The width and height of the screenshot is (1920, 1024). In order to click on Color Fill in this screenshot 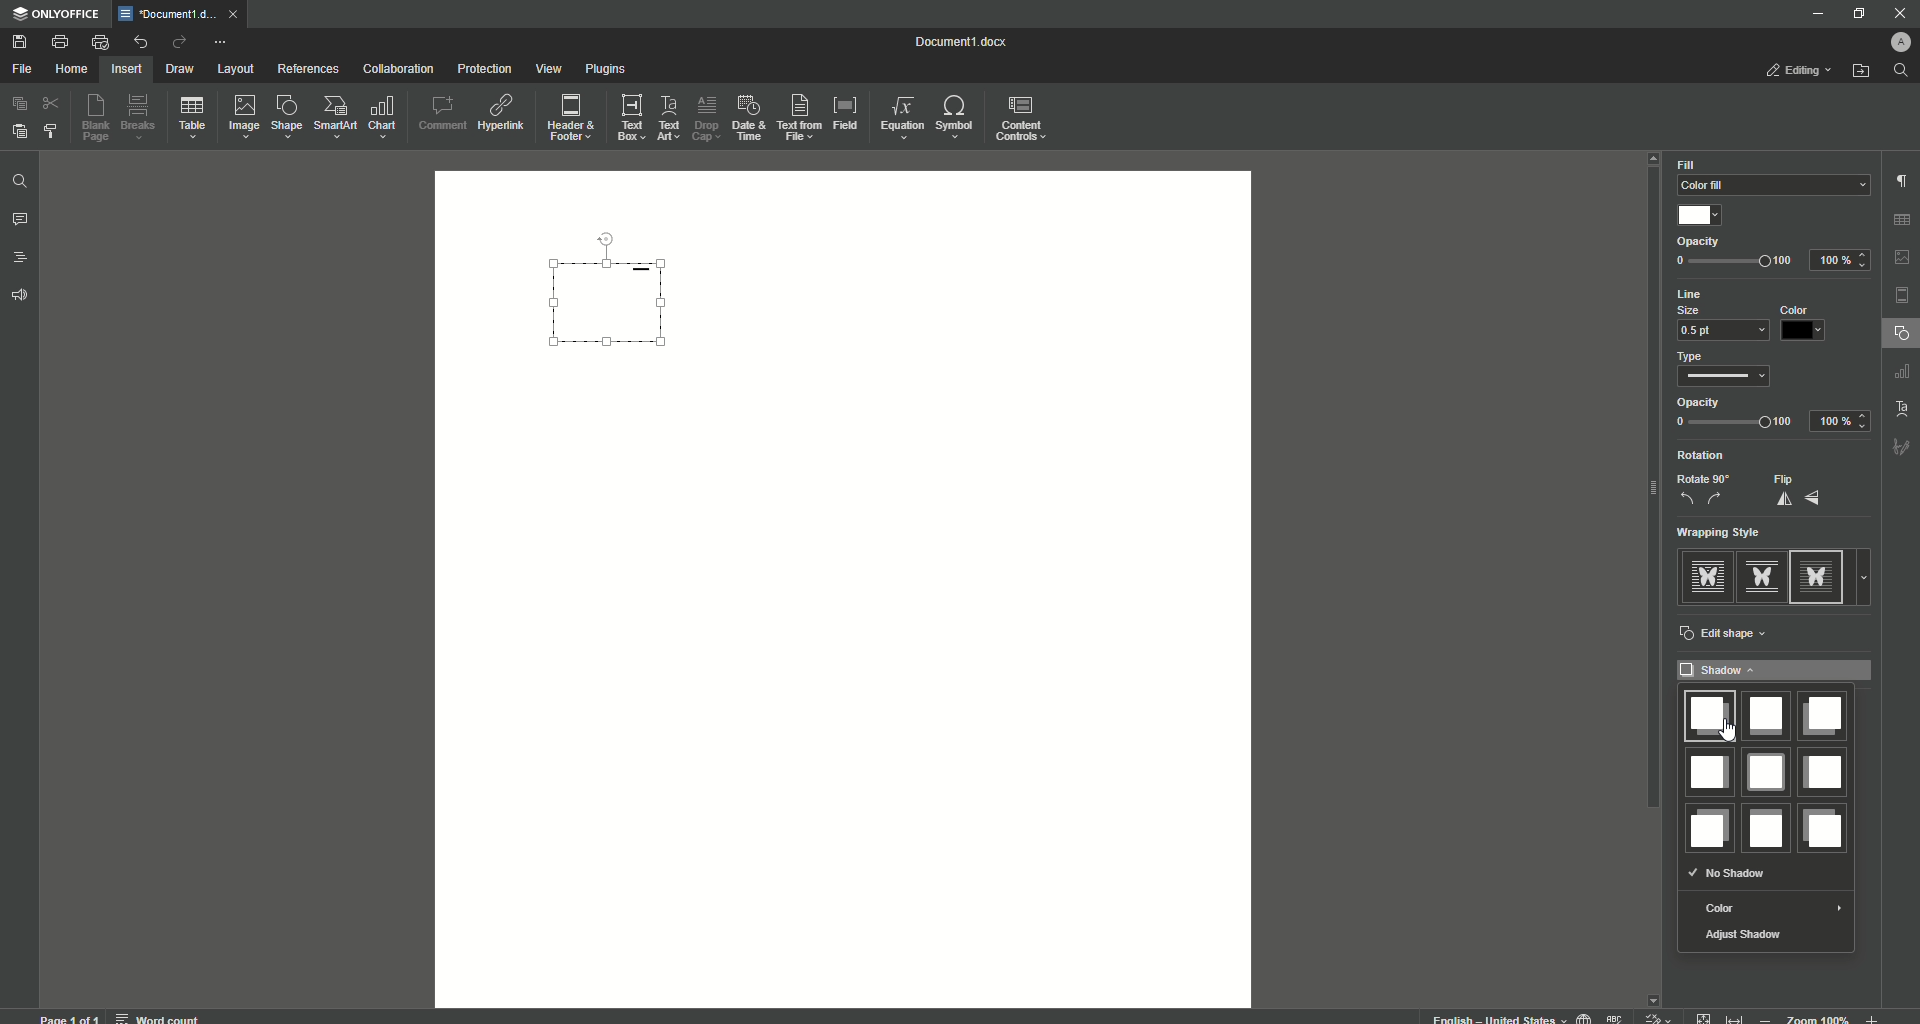, I will do `click(1769, 186)`.